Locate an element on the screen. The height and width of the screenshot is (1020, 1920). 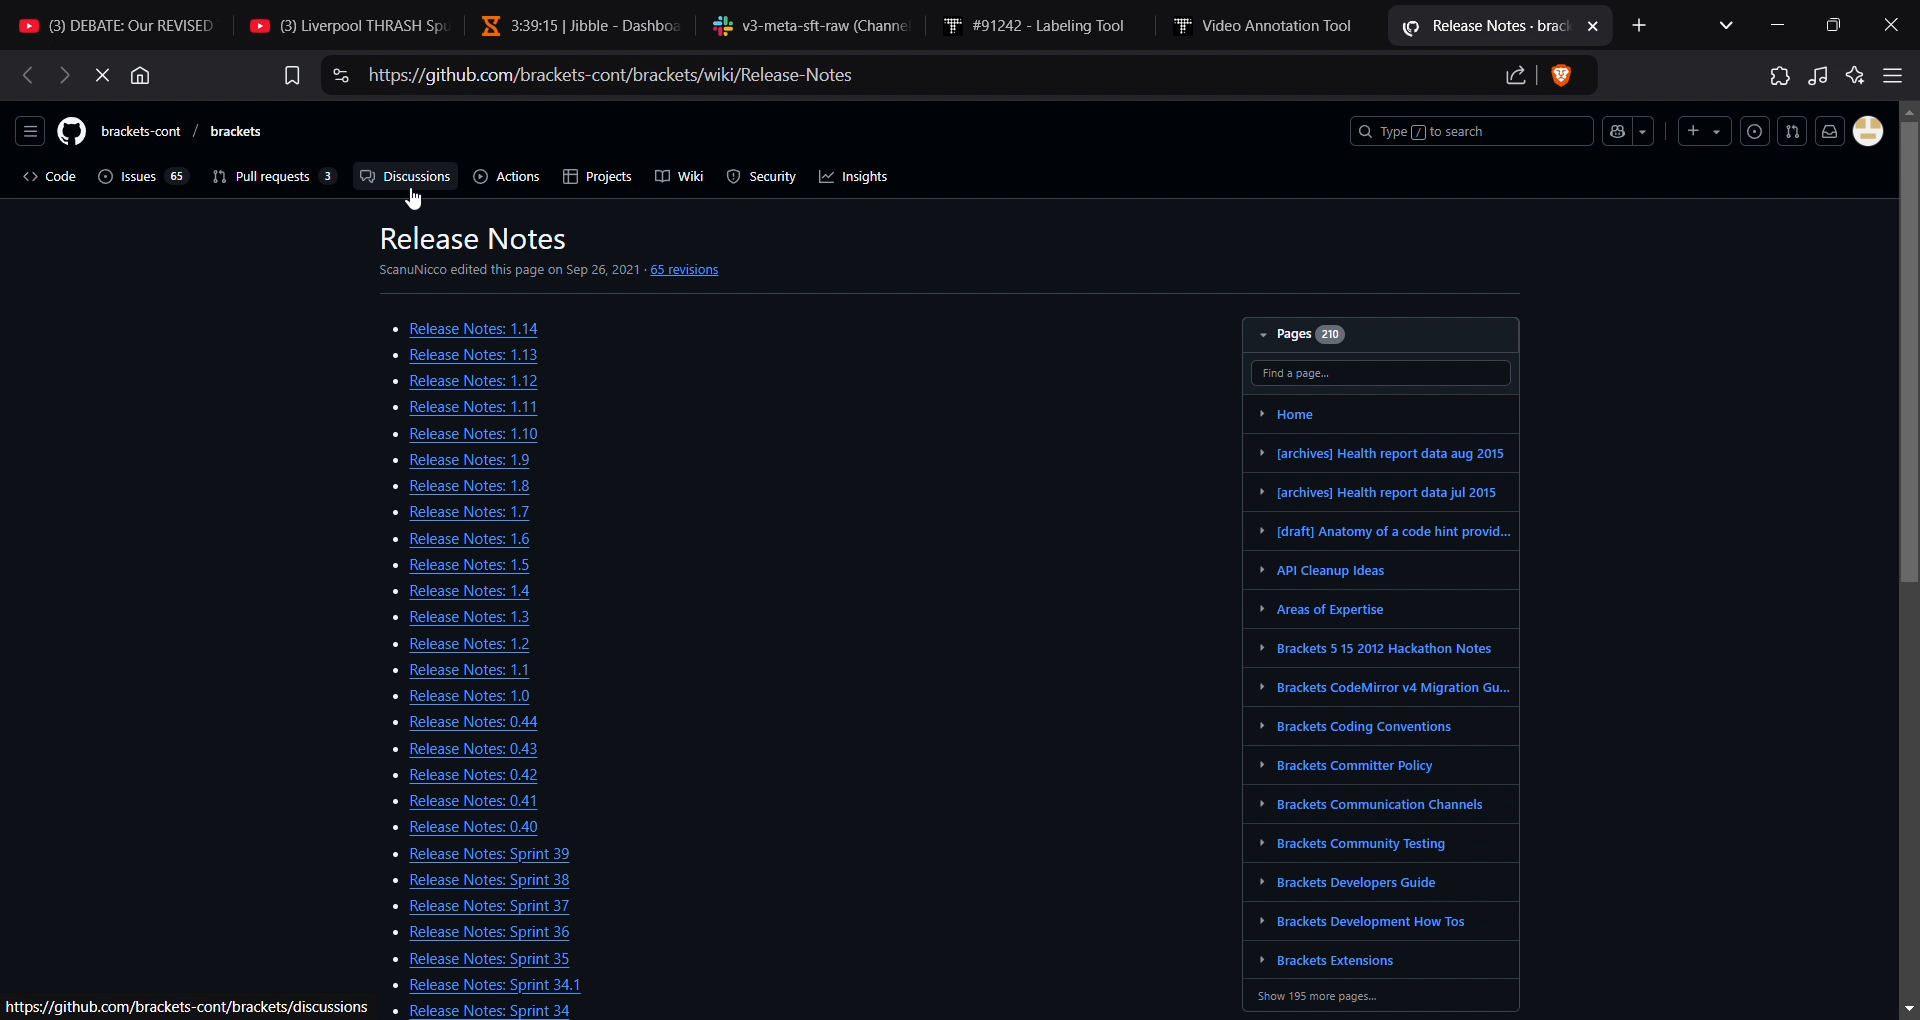
Create New is located at coordinates (1708, 128).